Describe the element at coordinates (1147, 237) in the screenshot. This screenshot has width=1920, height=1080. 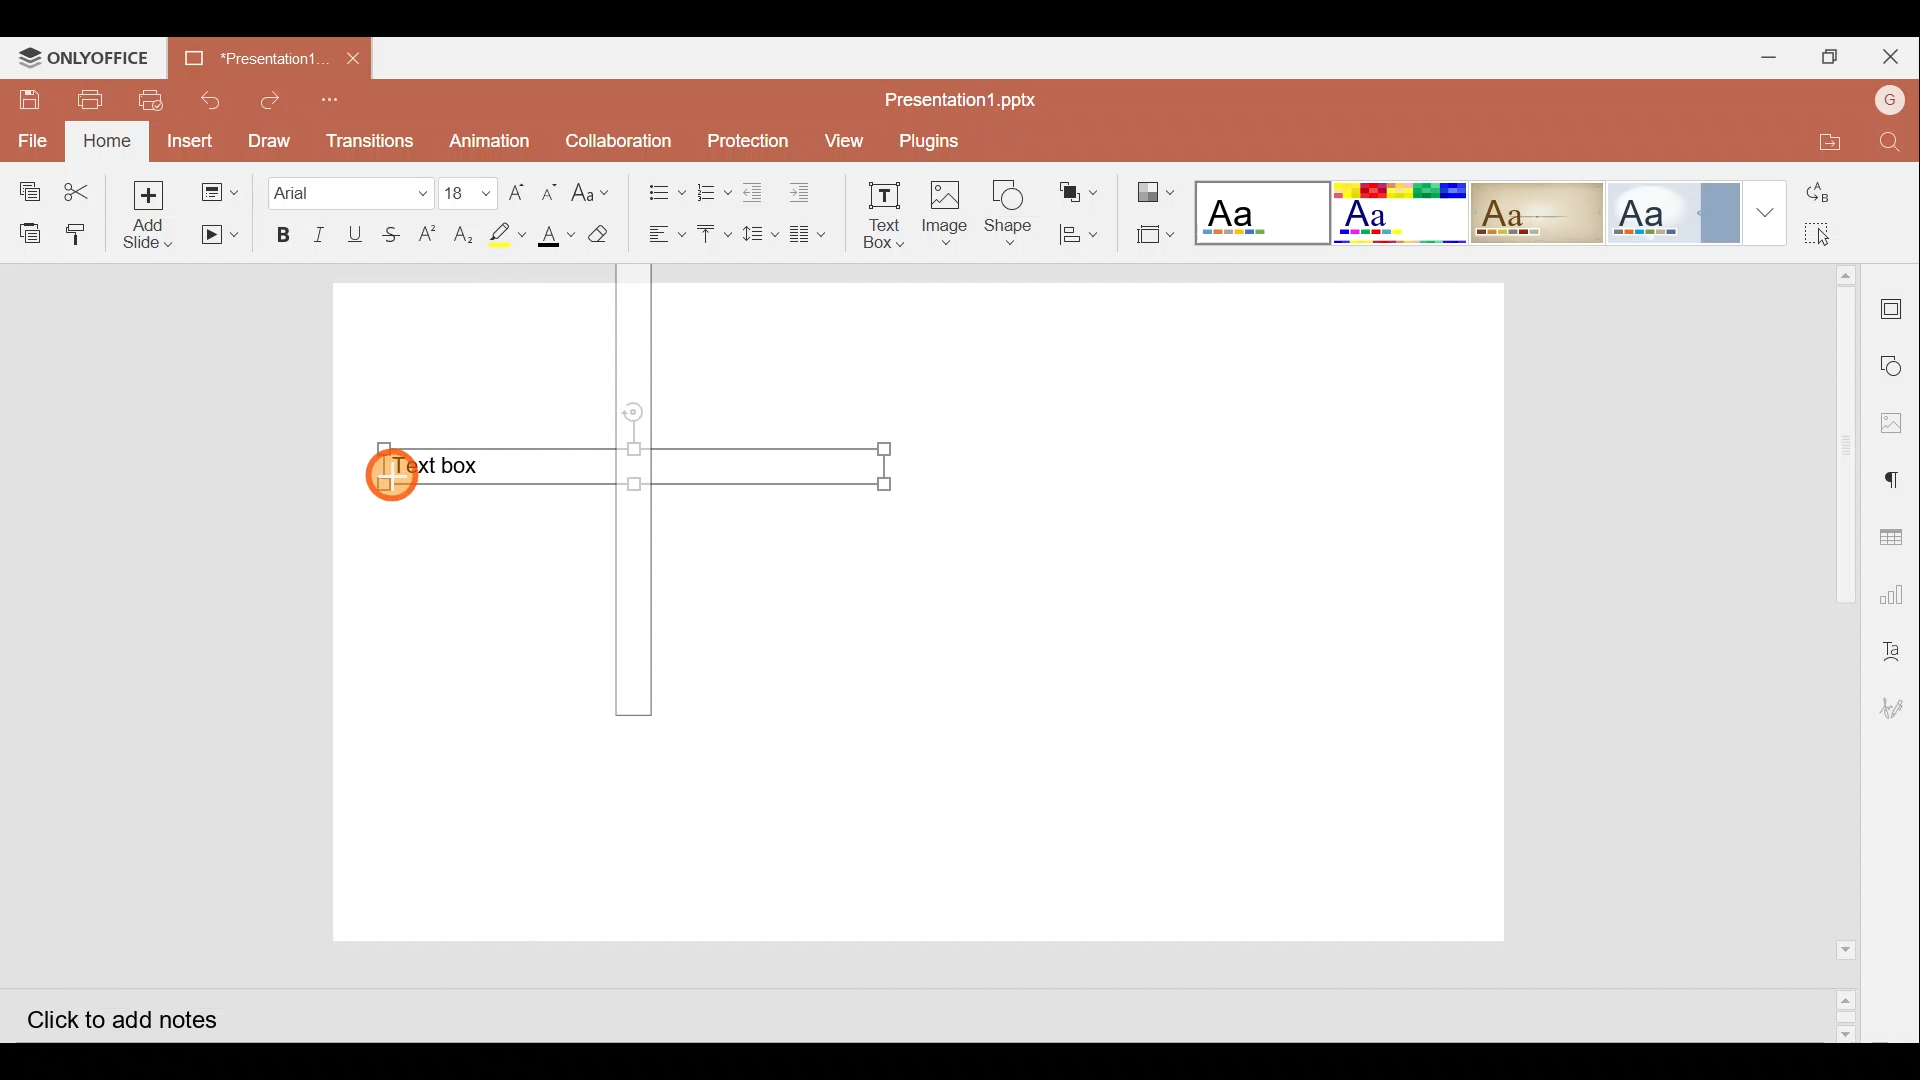
I see `Select slide size` at that location.